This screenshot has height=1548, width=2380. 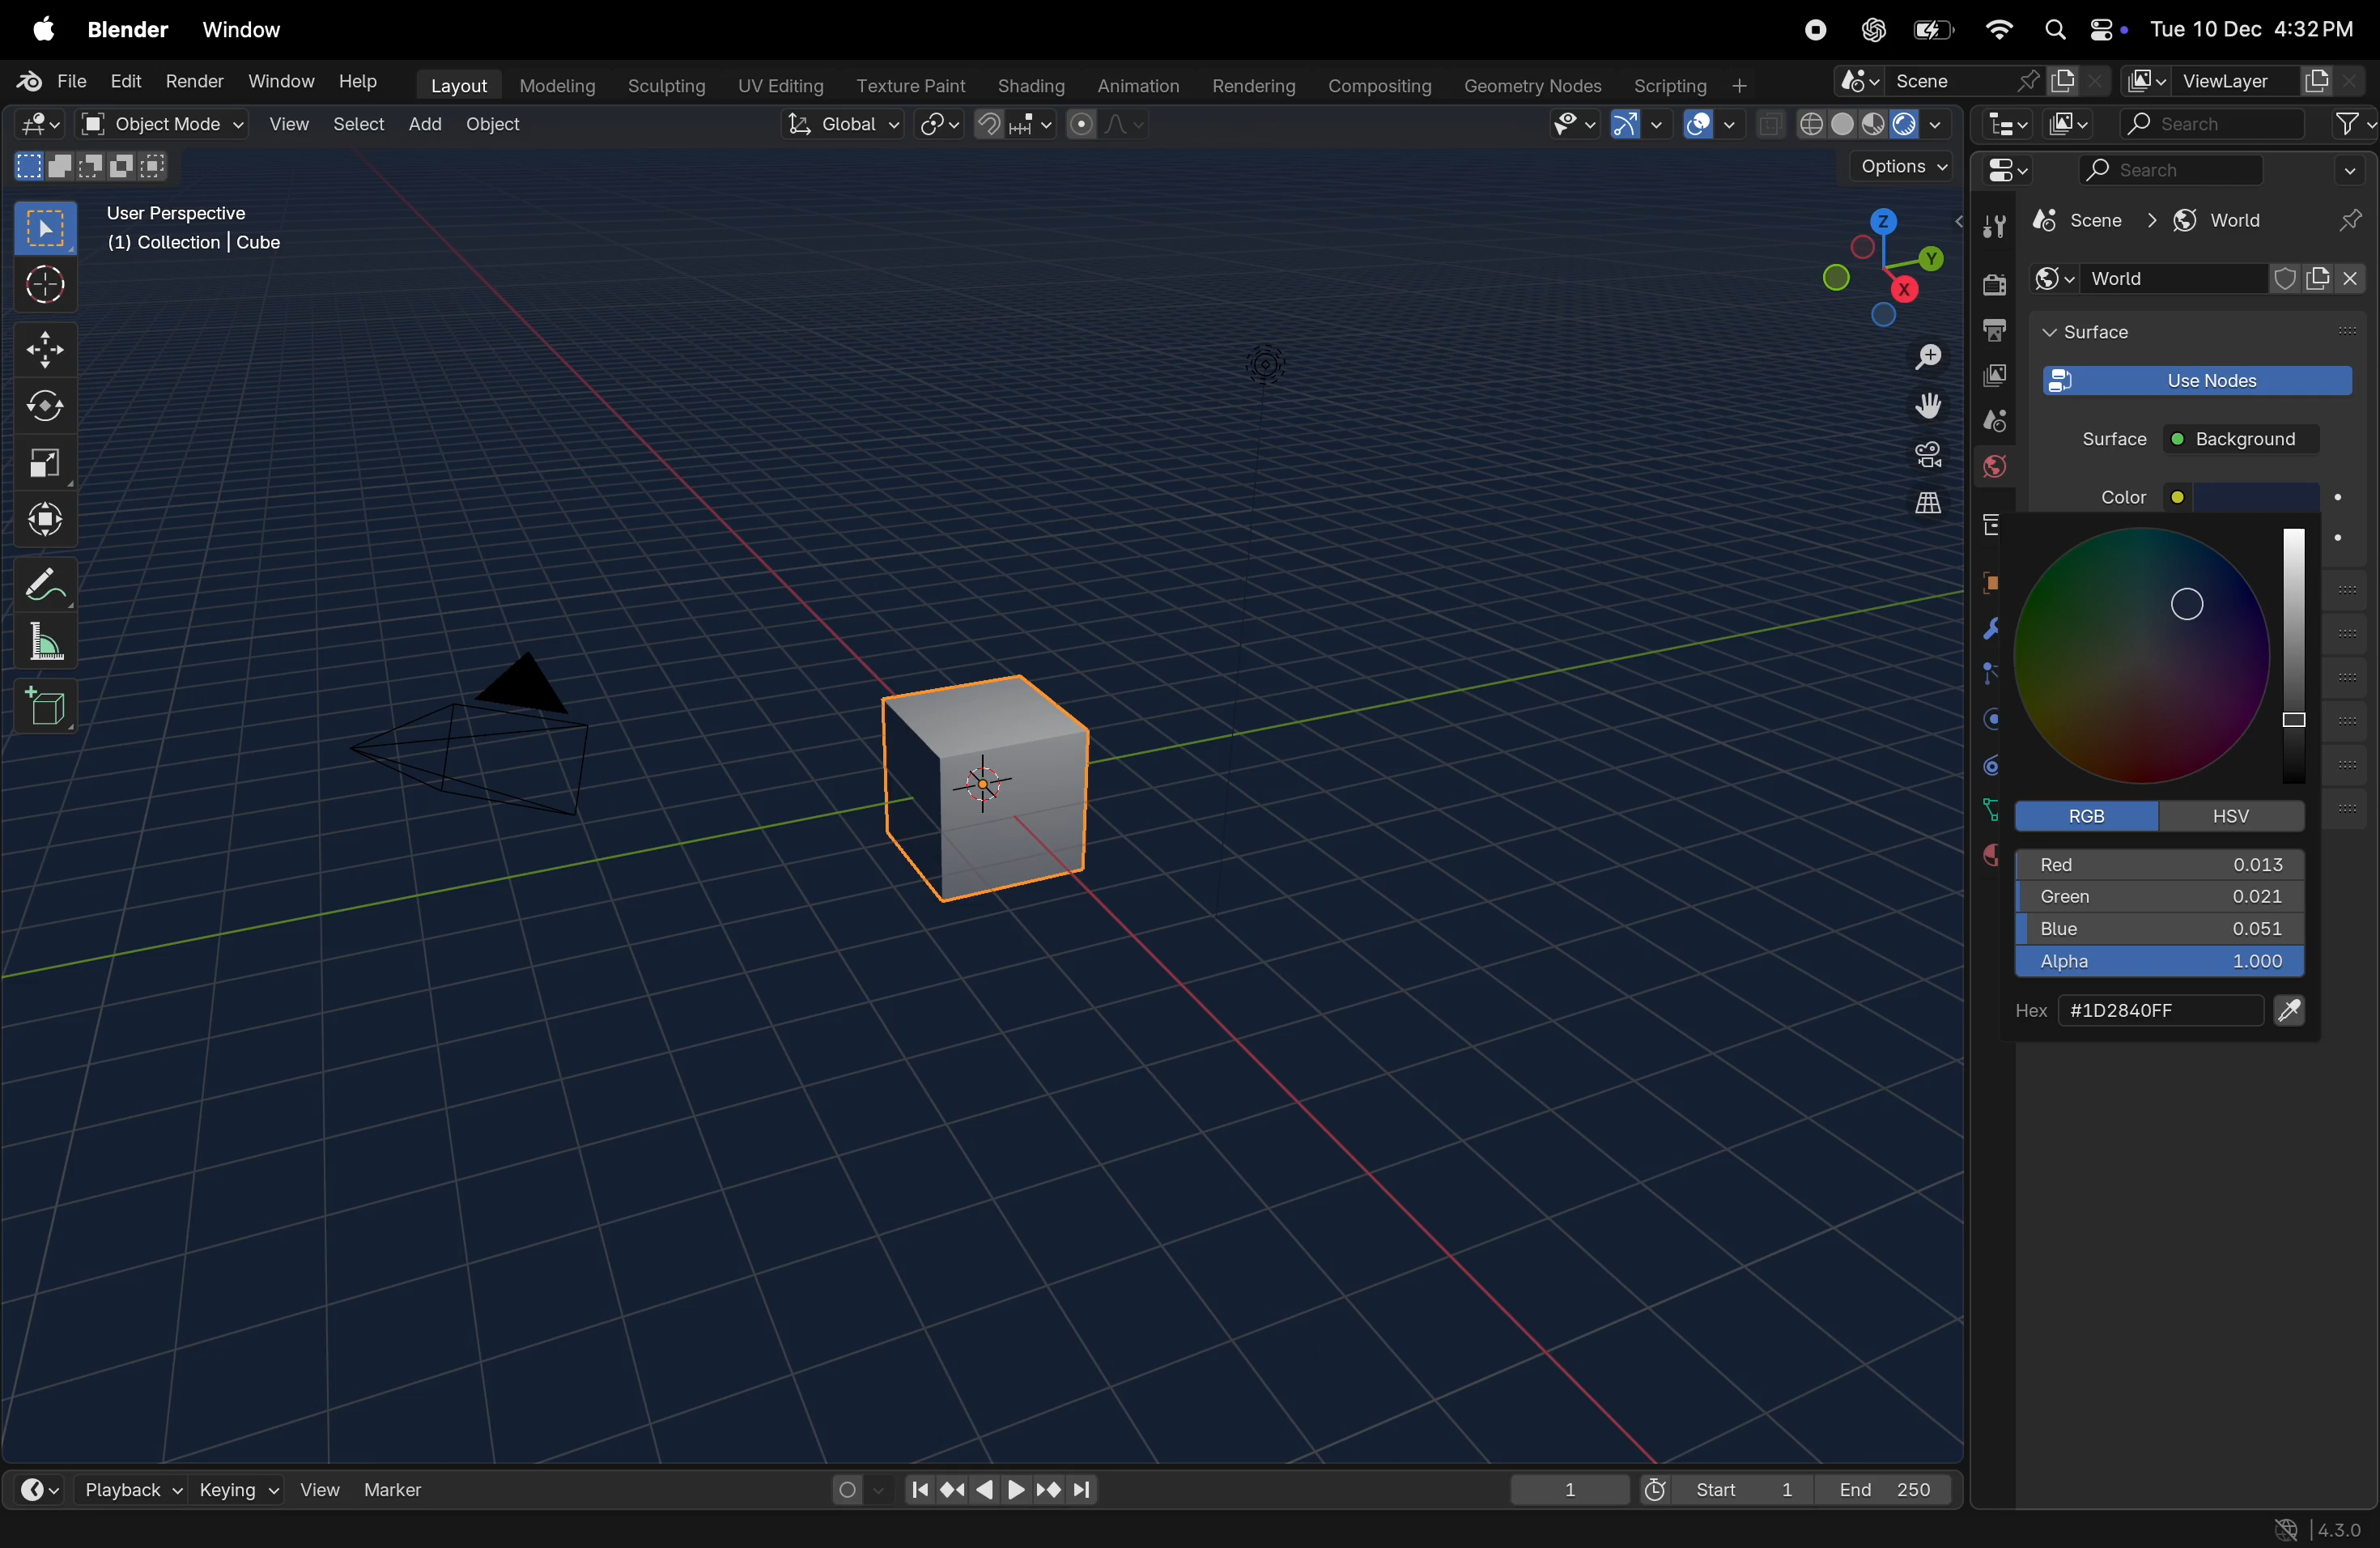 What do you see at coordinates (405, 1488) in the screenshot?
I see `marker` at bounding box center [405, 1488].